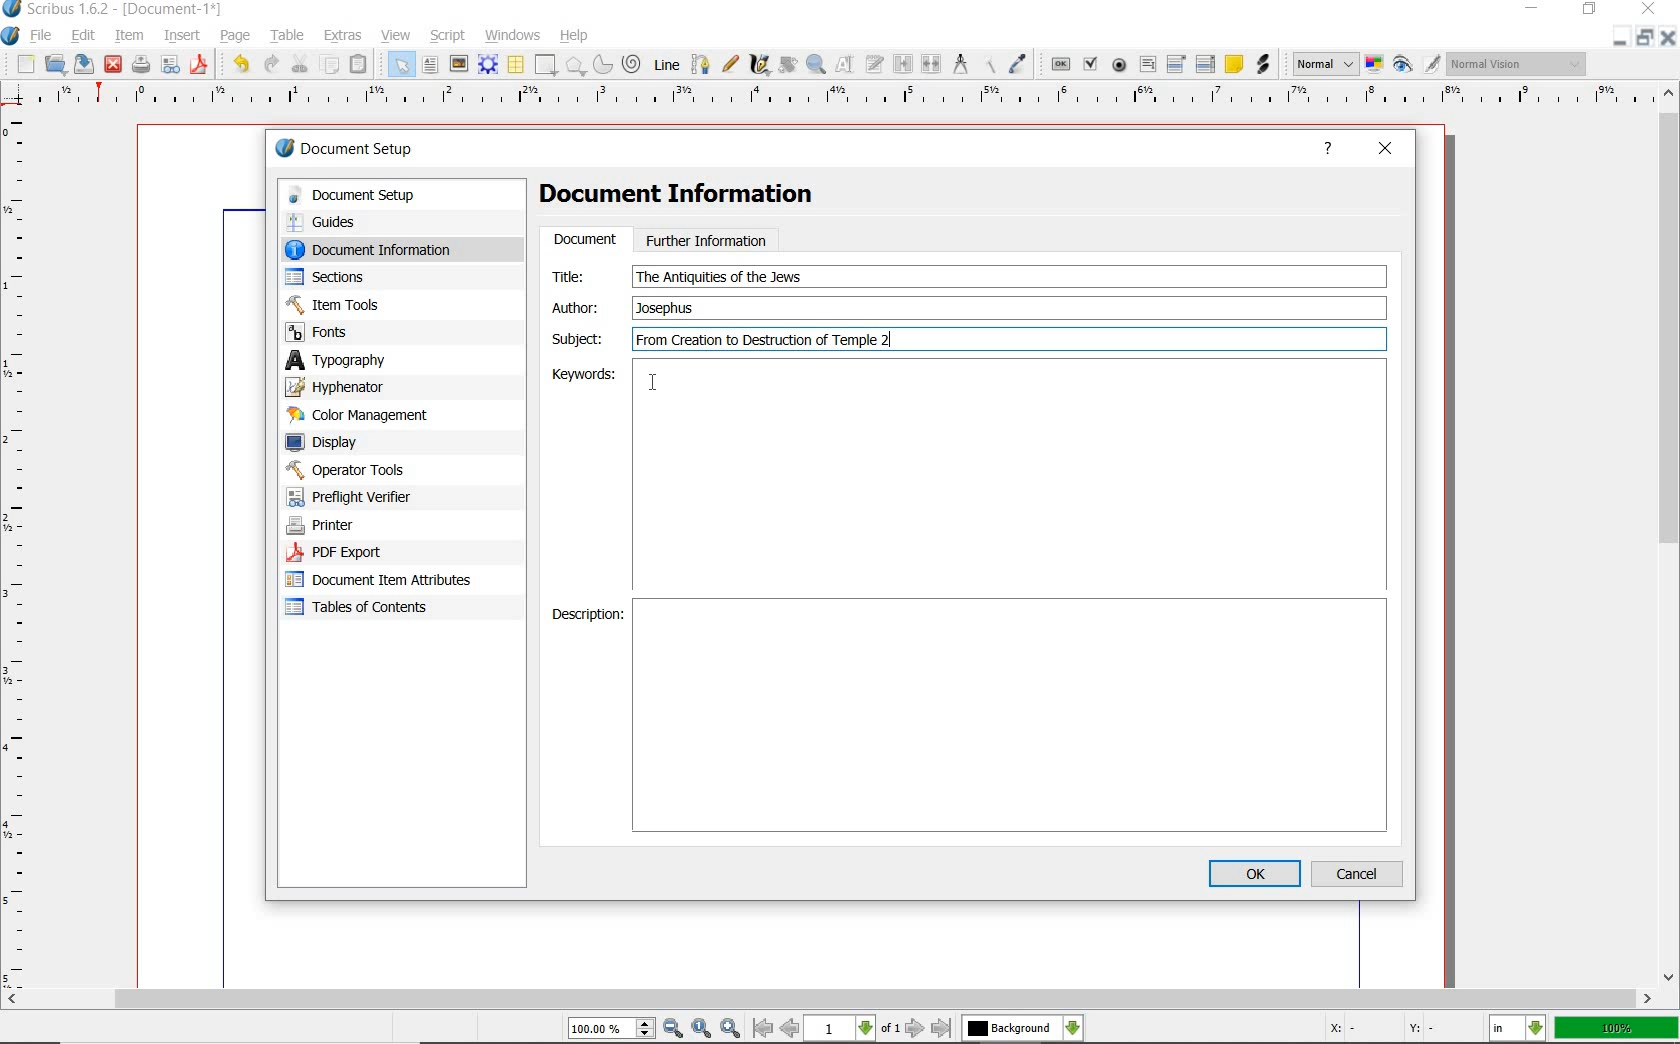  I want to click on color management, so click(362, 415).